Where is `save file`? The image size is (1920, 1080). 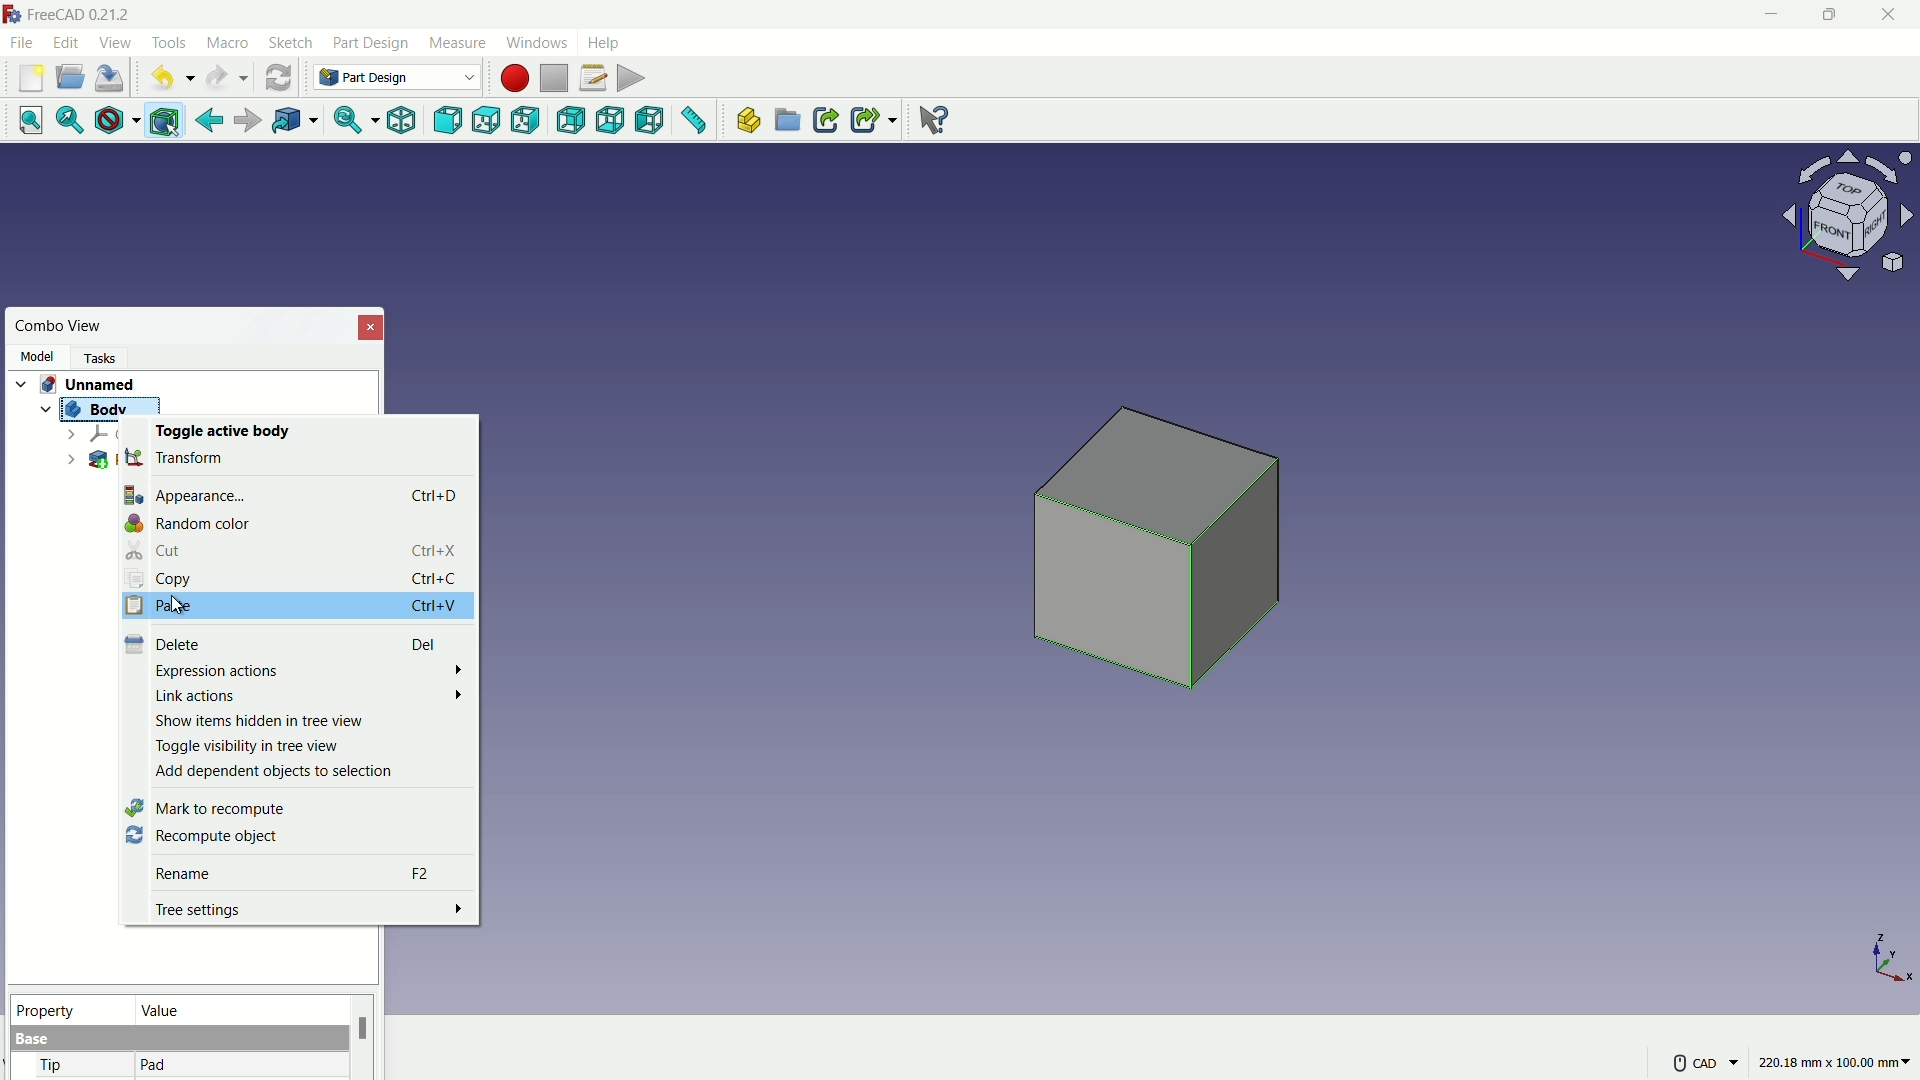
save file is located at coordinates (112, 79).